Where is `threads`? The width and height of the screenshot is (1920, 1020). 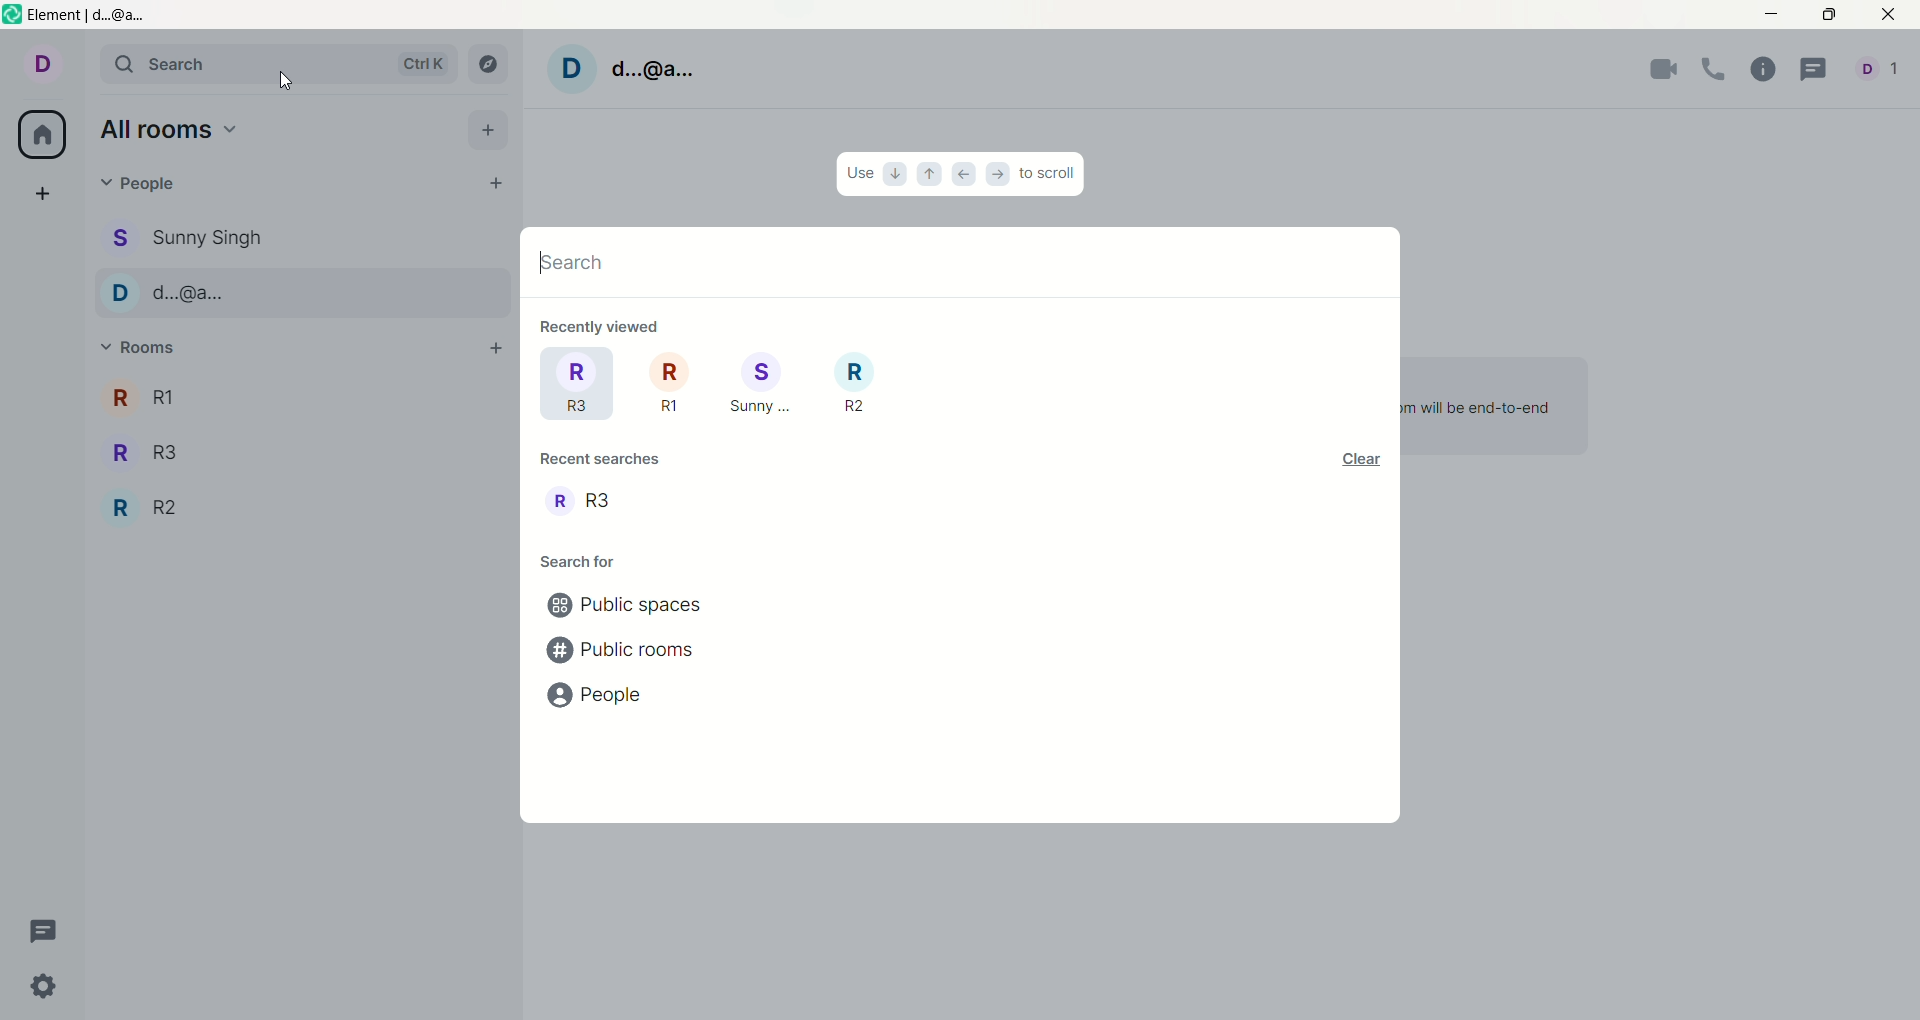
threads is located at coordinates (52, 932).